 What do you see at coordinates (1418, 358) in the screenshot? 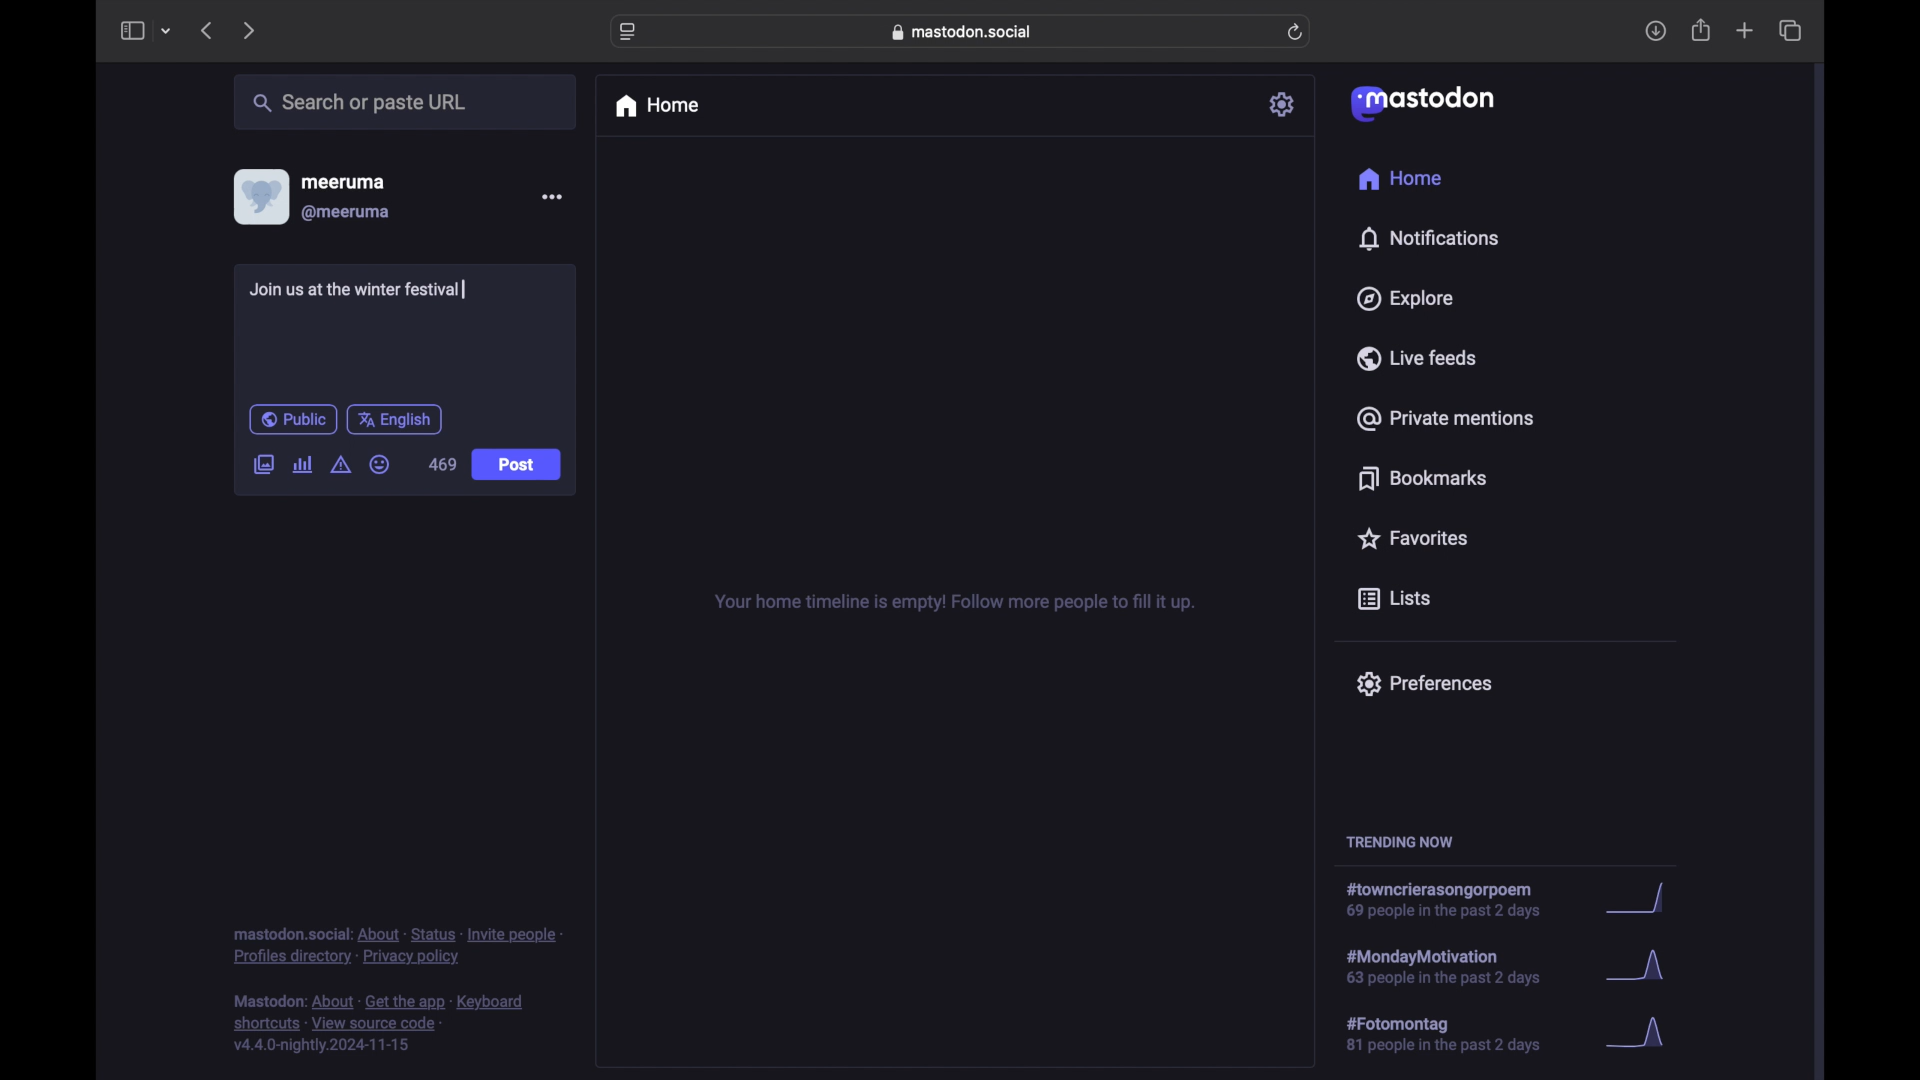
I see `live feeds` at bounding box center [1418, 358].